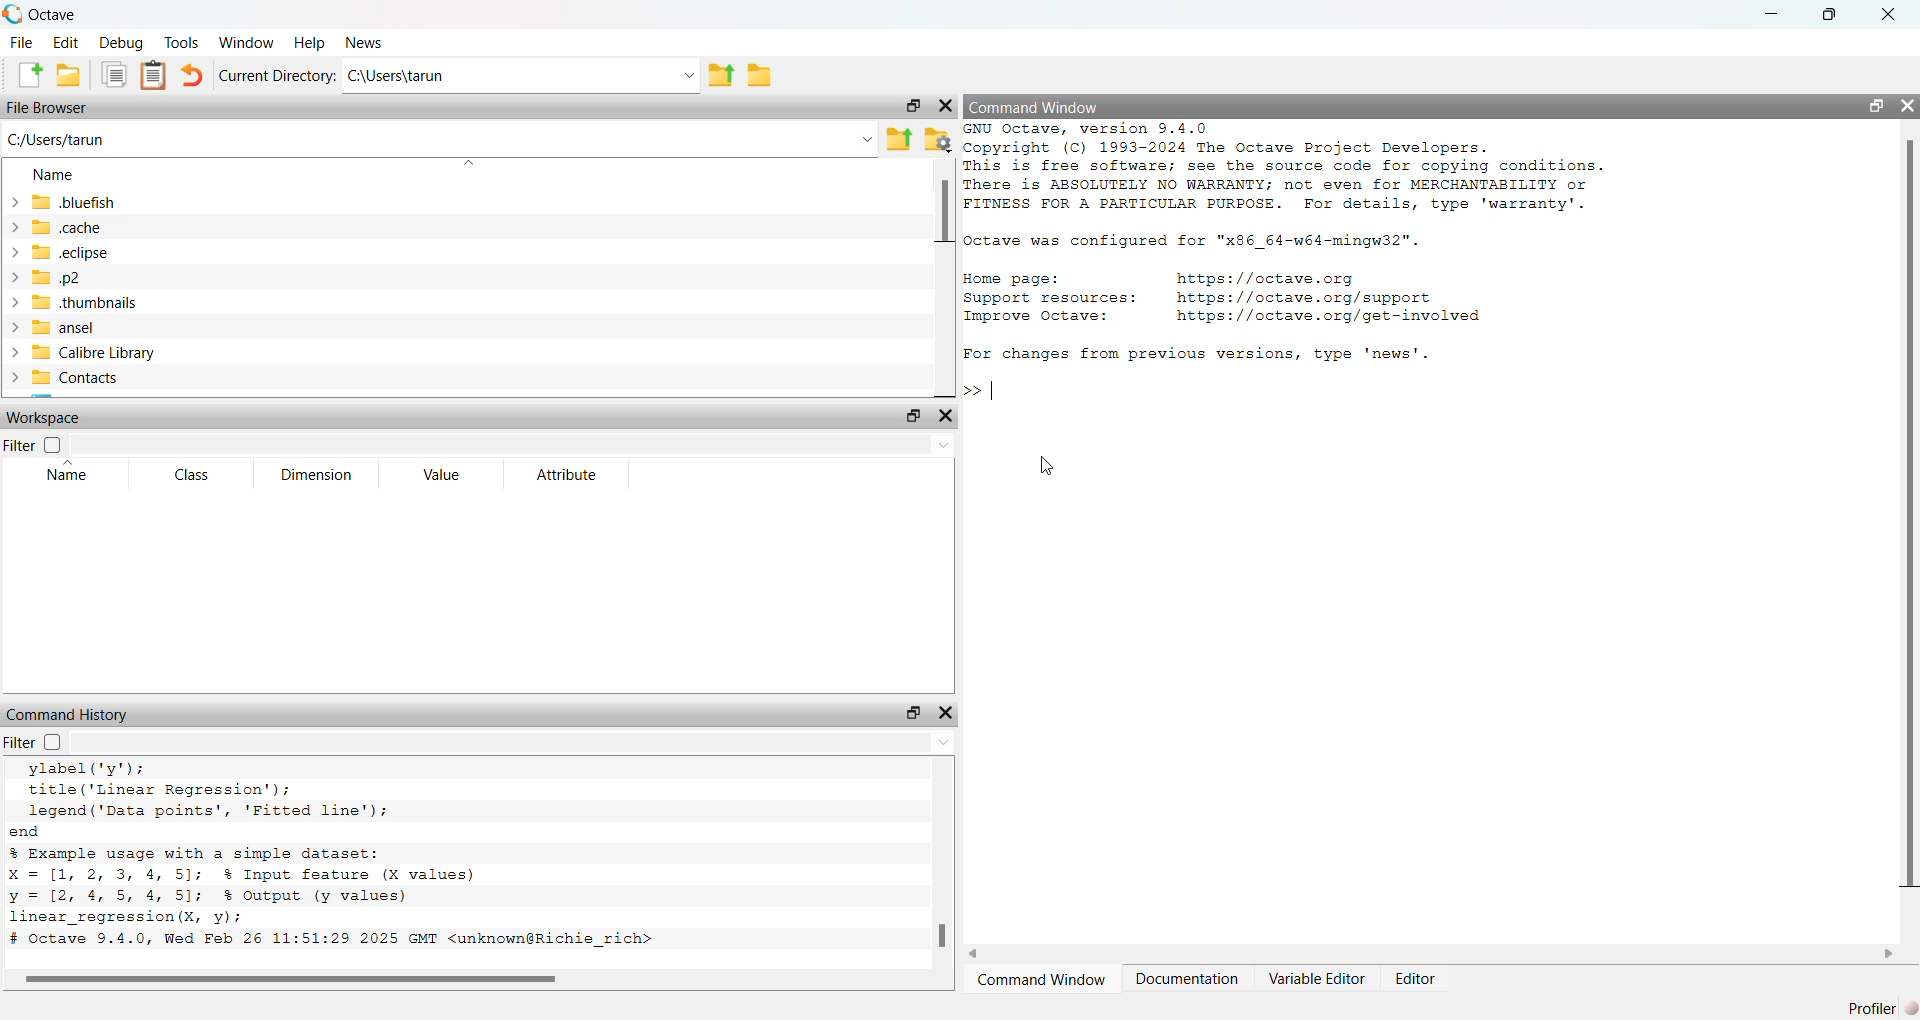  I want to click on .p2, so click(131, 277).